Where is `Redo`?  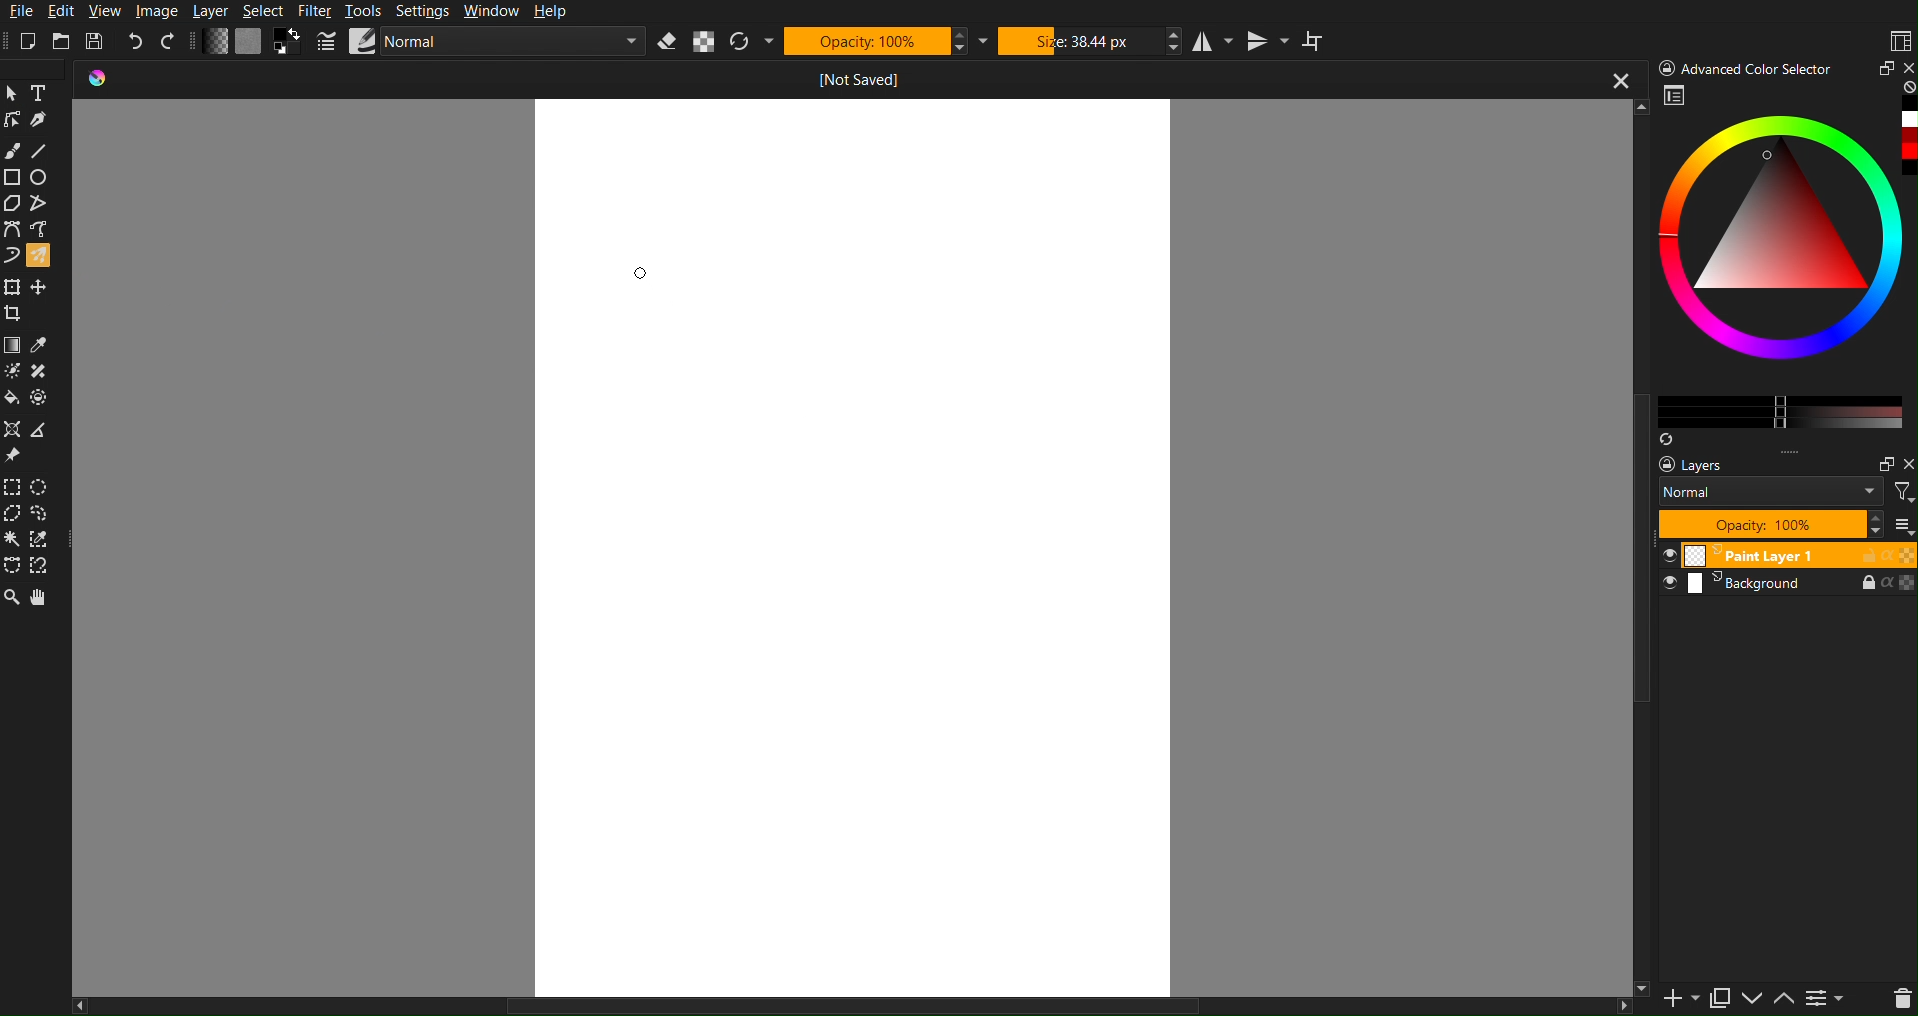
Redo is located at coordinates (169, 42).